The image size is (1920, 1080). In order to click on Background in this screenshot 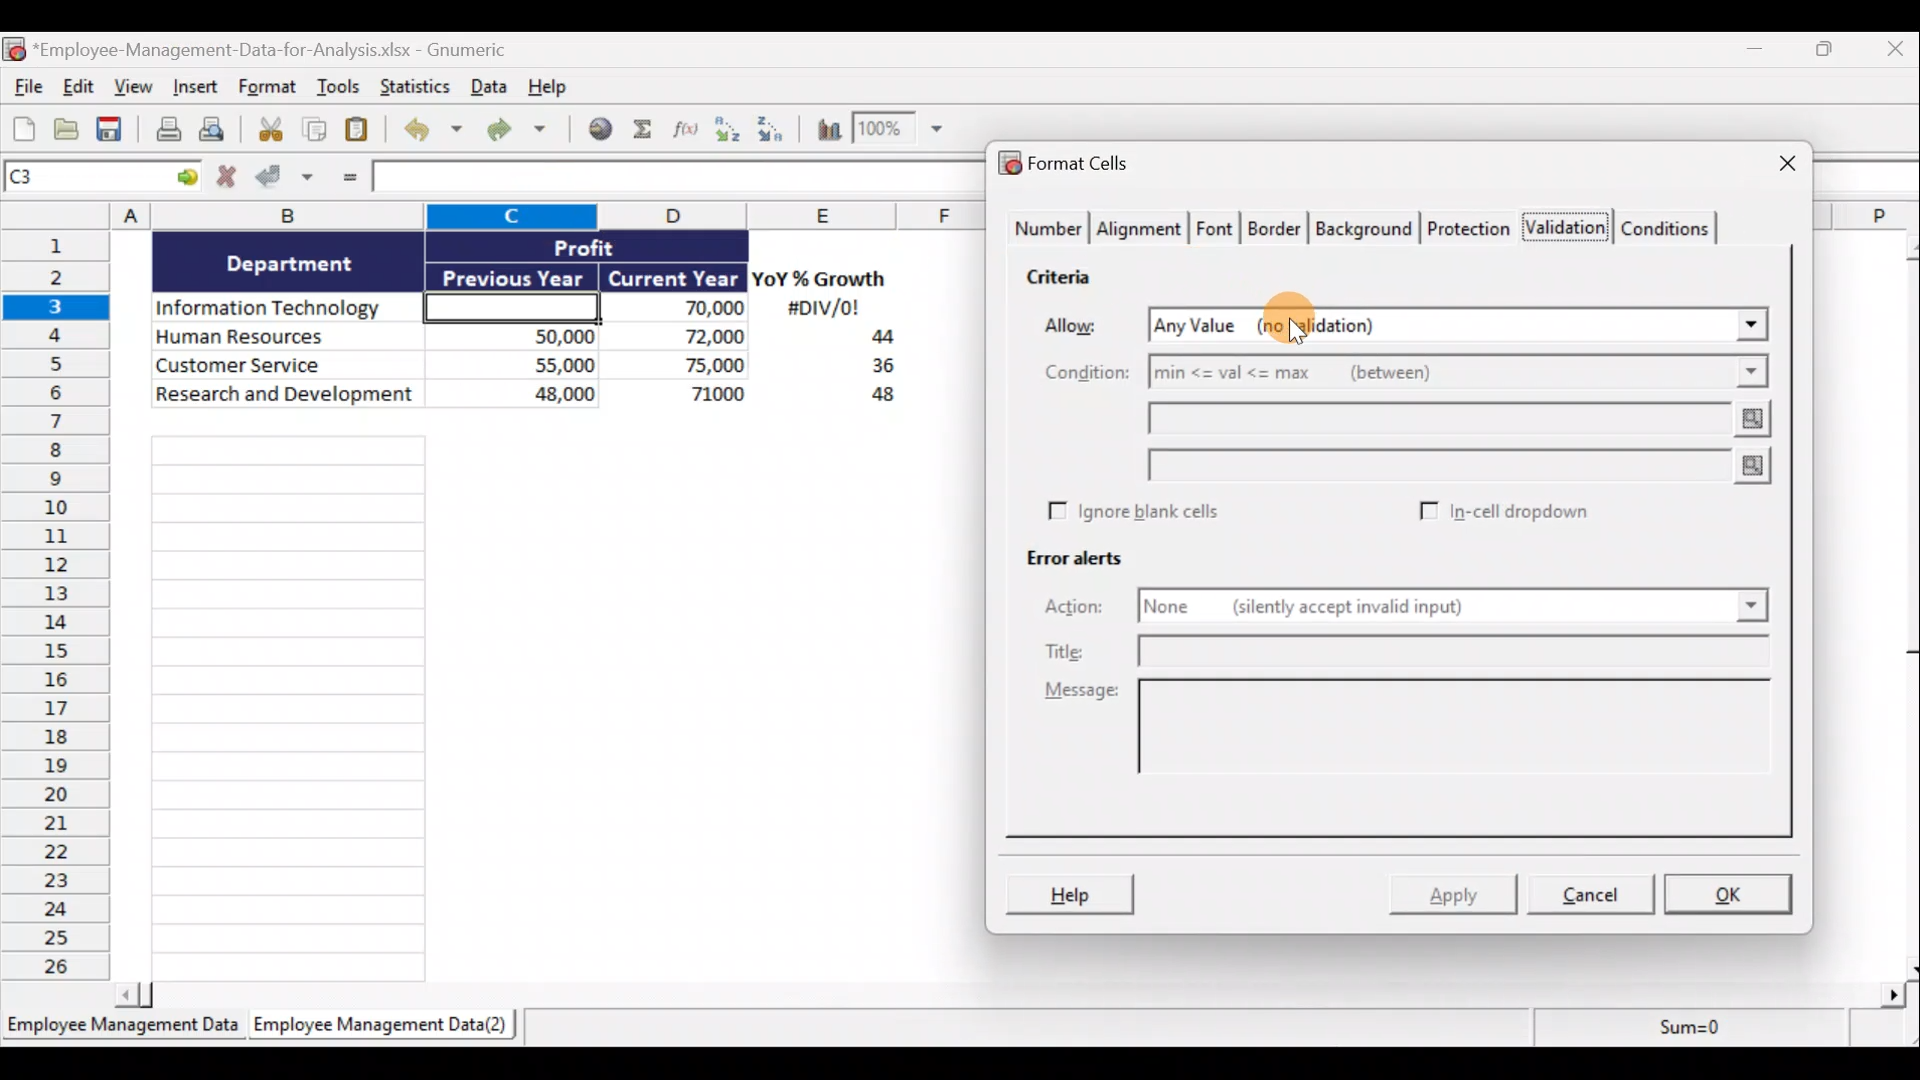, I will do `click(1369, 229)`.